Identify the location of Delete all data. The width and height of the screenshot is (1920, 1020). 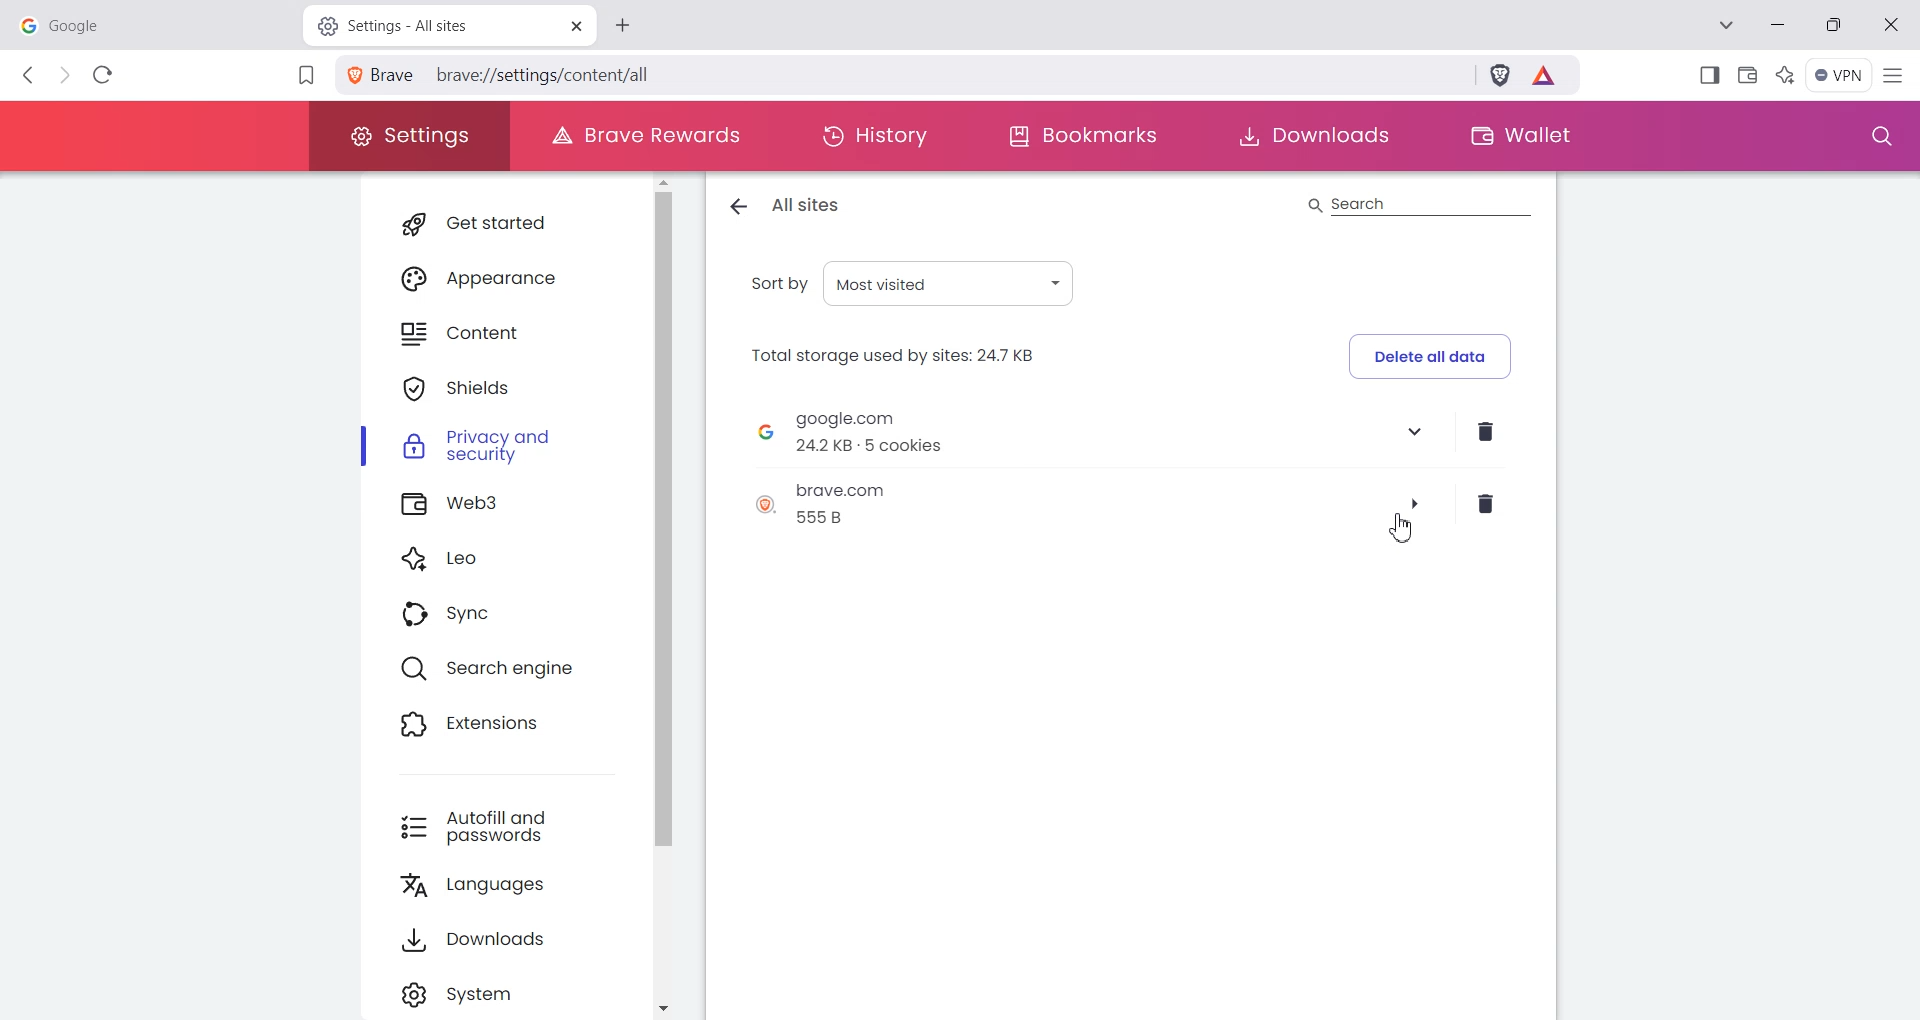
(1129, 354).